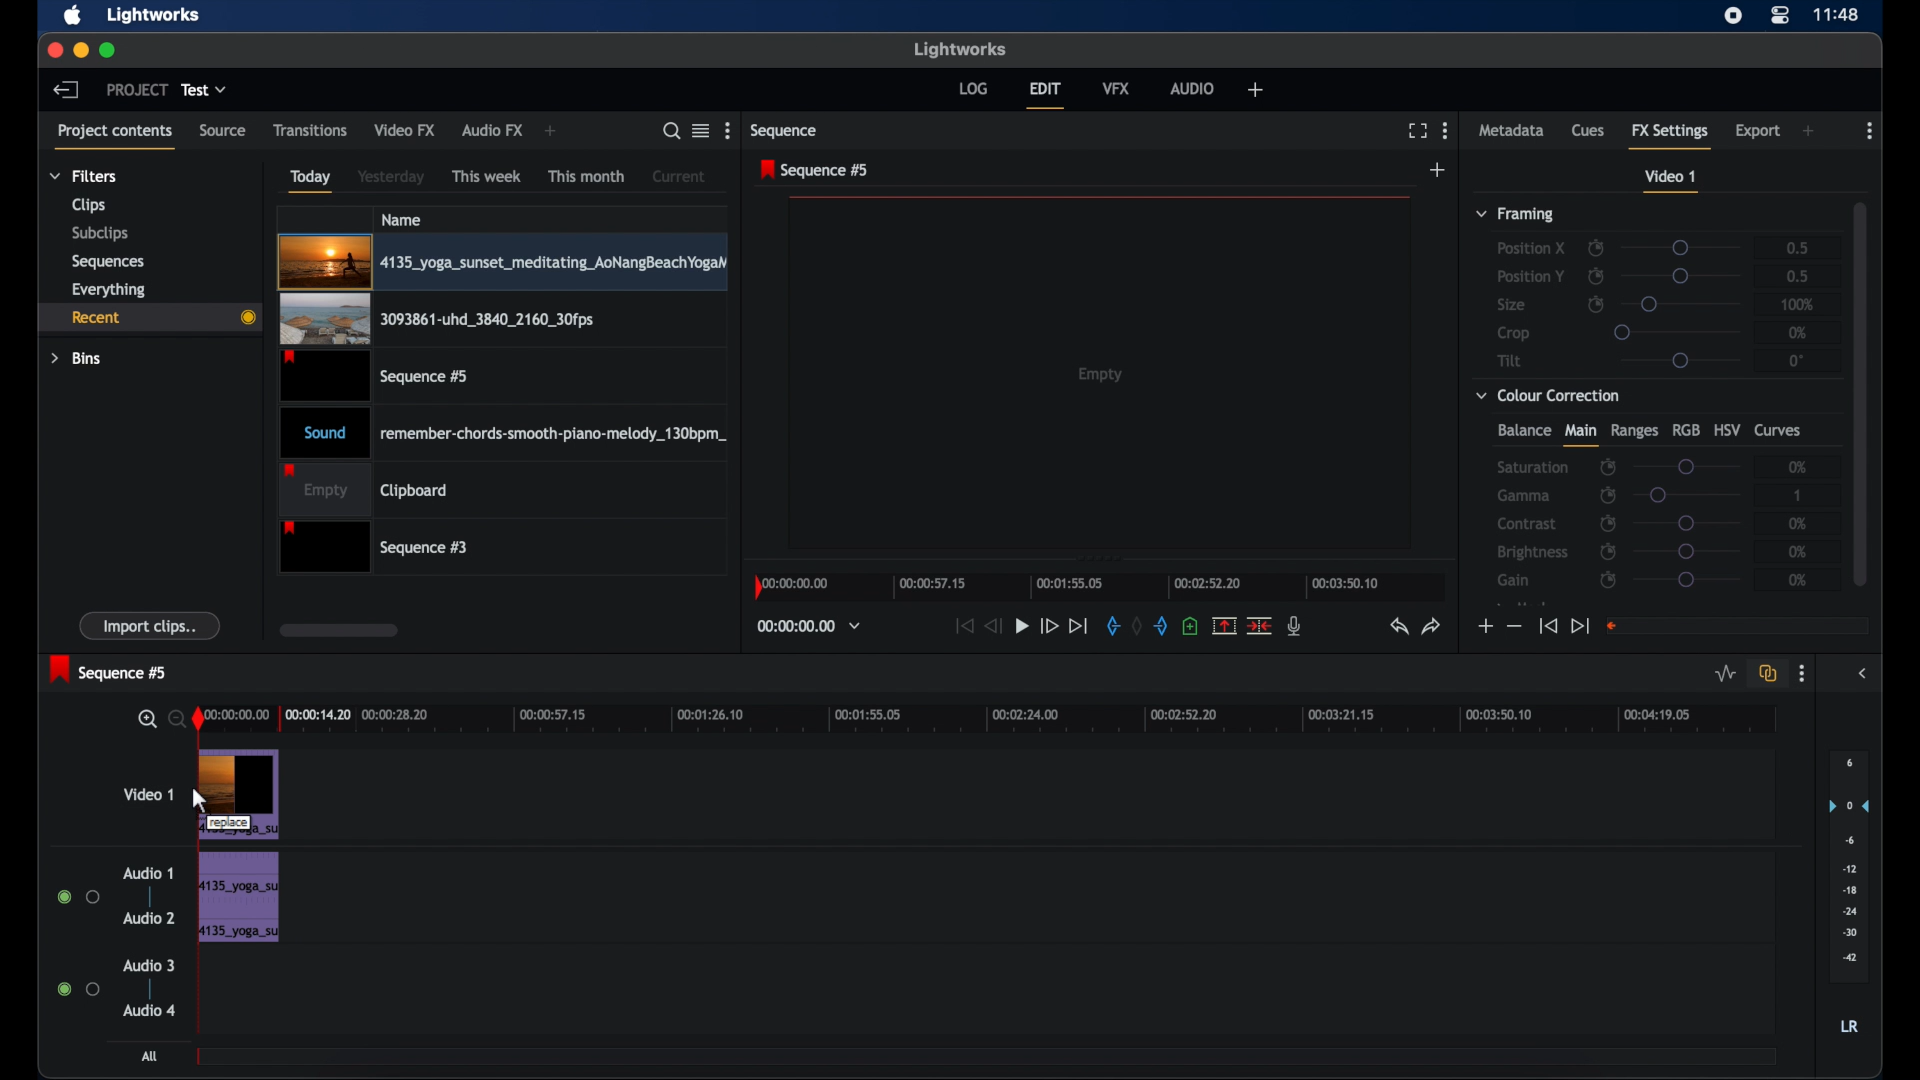 The image size is (1920, 1080). I want to click on sequence 5, so click(815, 171).